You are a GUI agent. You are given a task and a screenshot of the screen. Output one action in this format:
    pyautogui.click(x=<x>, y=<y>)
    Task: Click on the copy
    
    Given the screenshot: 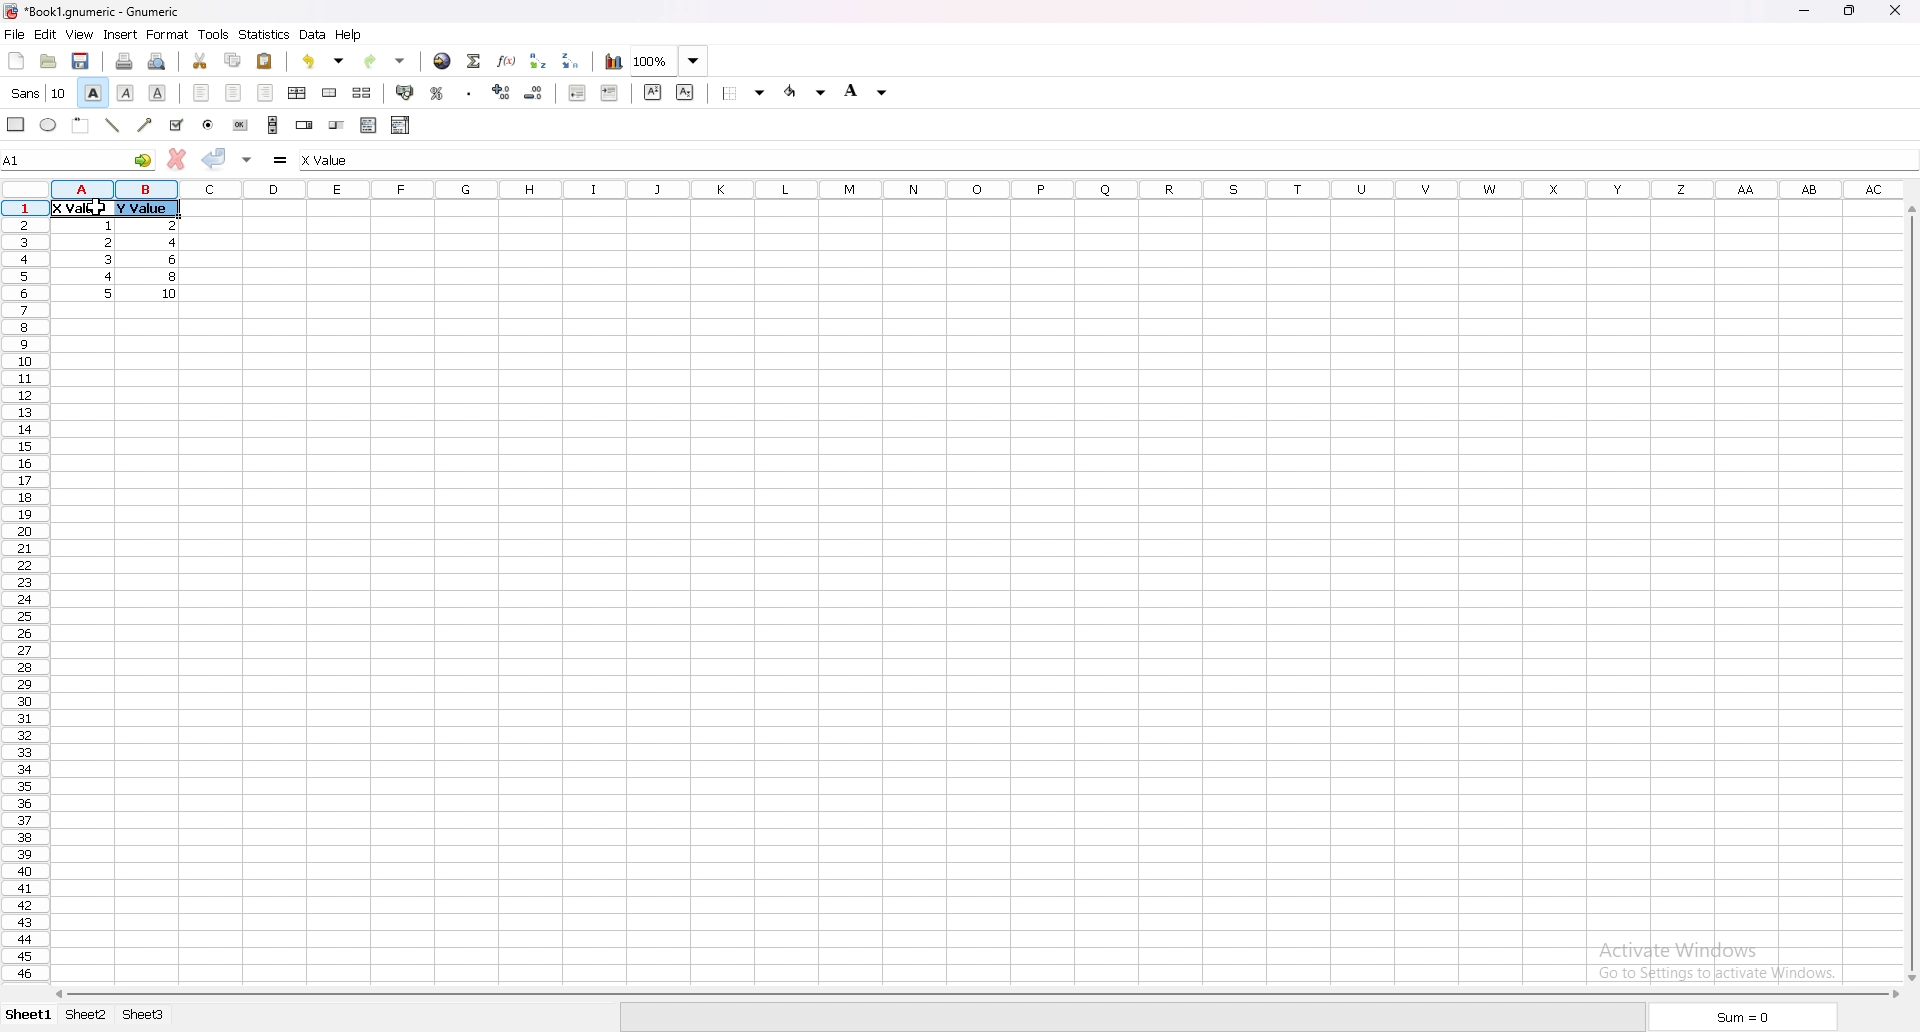 What is the action you would take?
    pyautogui.click(x=233, y=60)
    